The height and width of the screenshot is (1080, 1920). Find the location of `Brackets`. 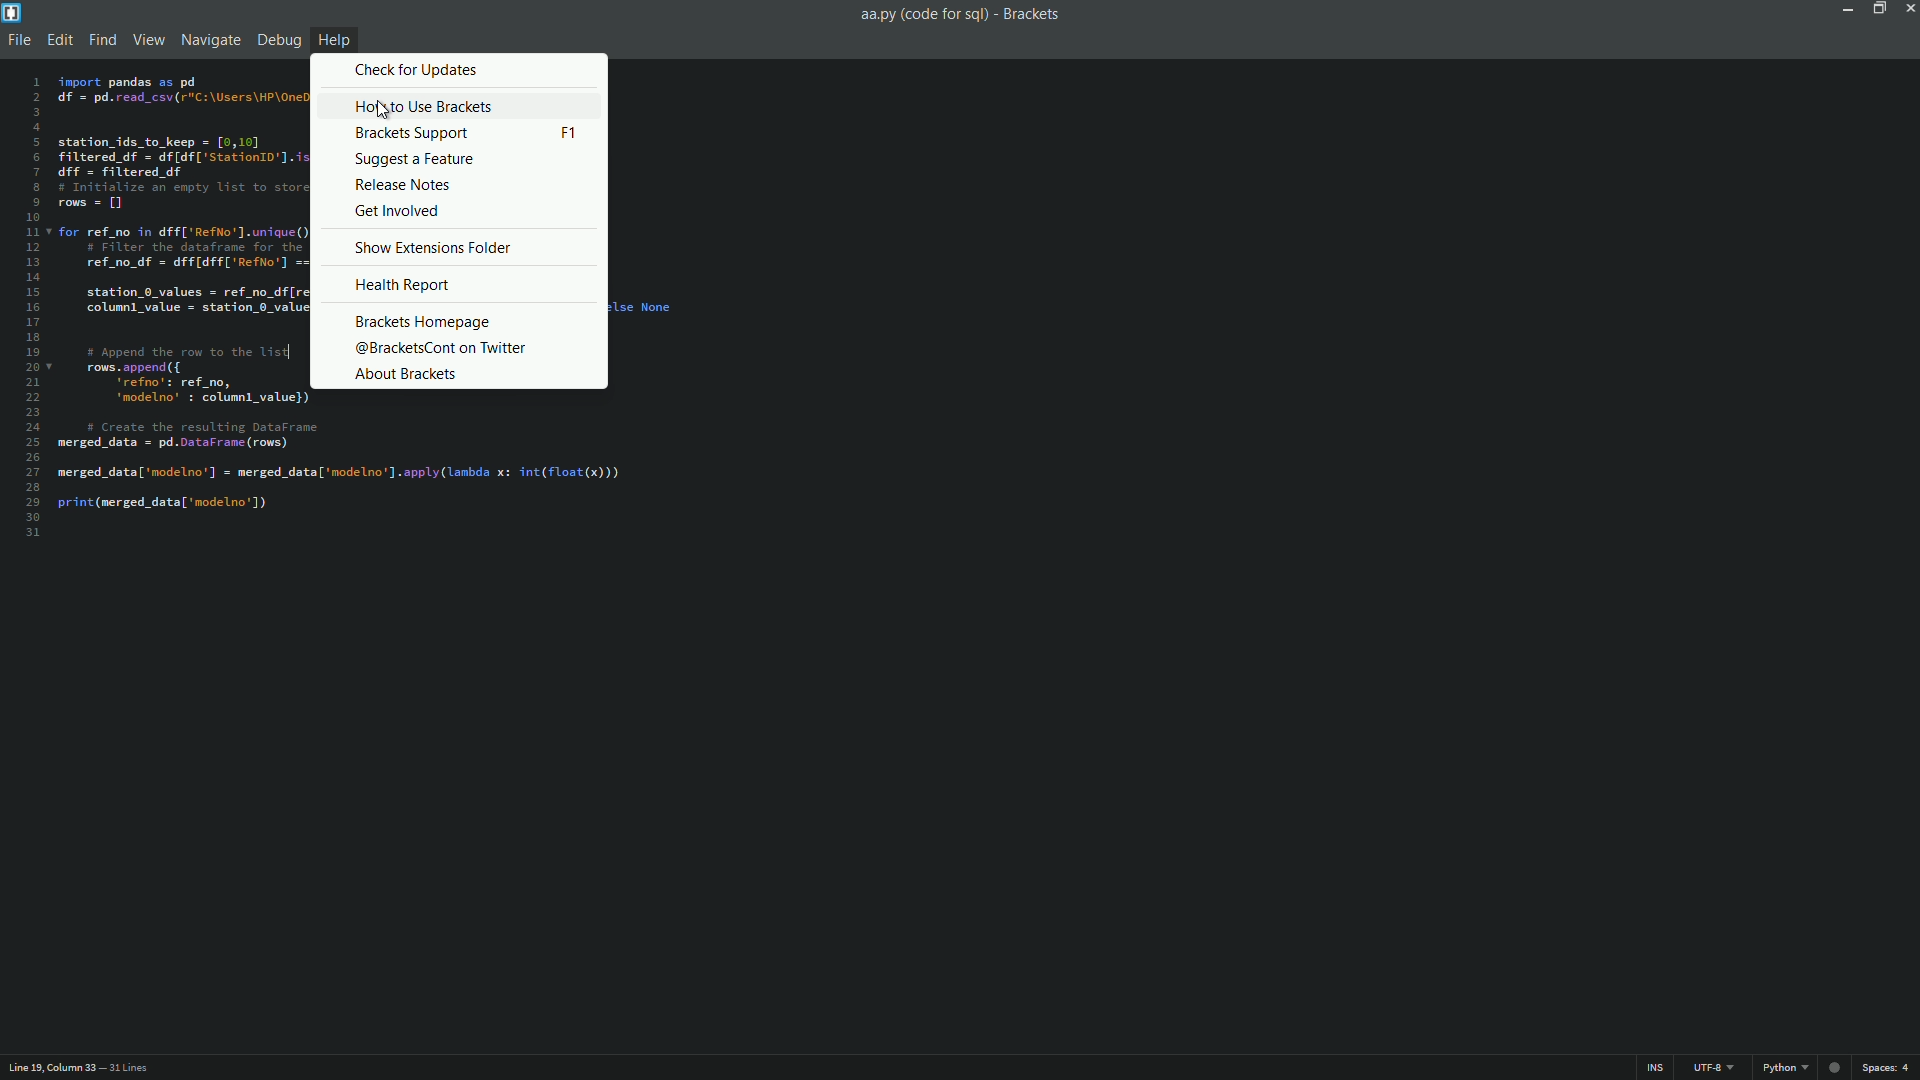

Brackets is located at coordinates (1033, 13).